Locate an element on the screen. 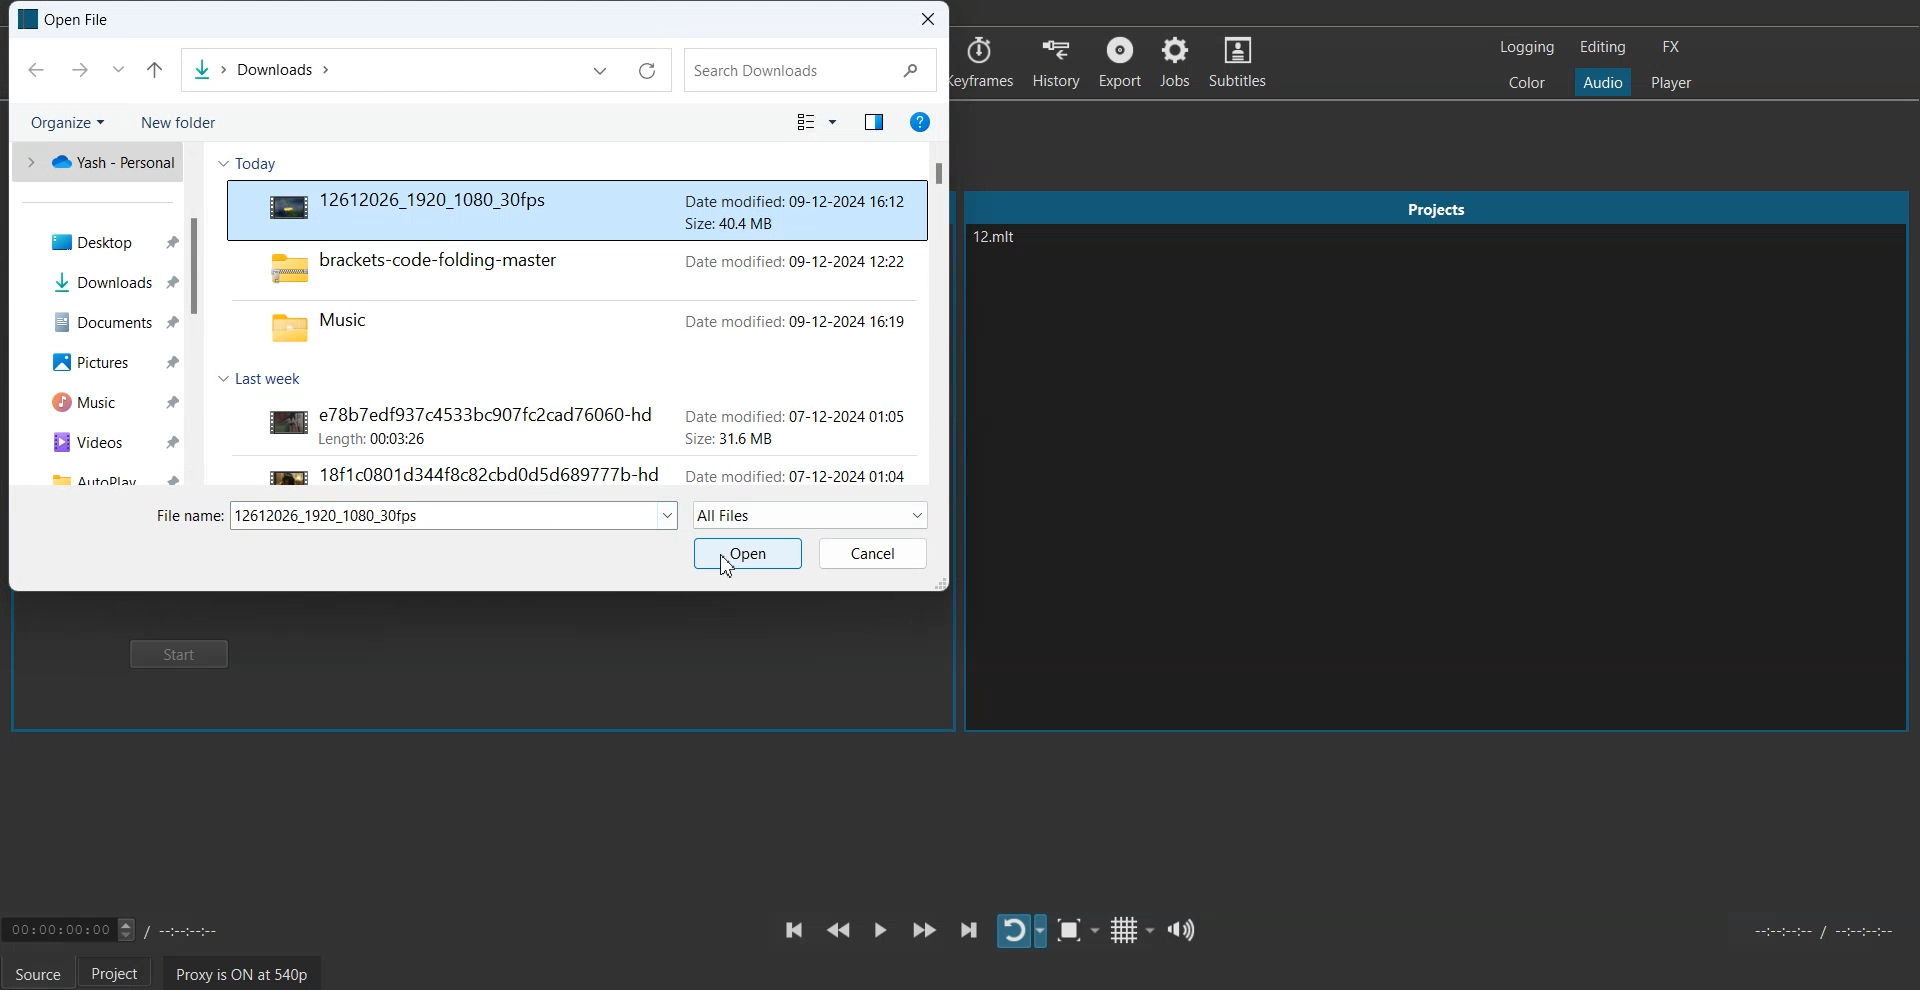  Color is located at coordinates (1527, 81).